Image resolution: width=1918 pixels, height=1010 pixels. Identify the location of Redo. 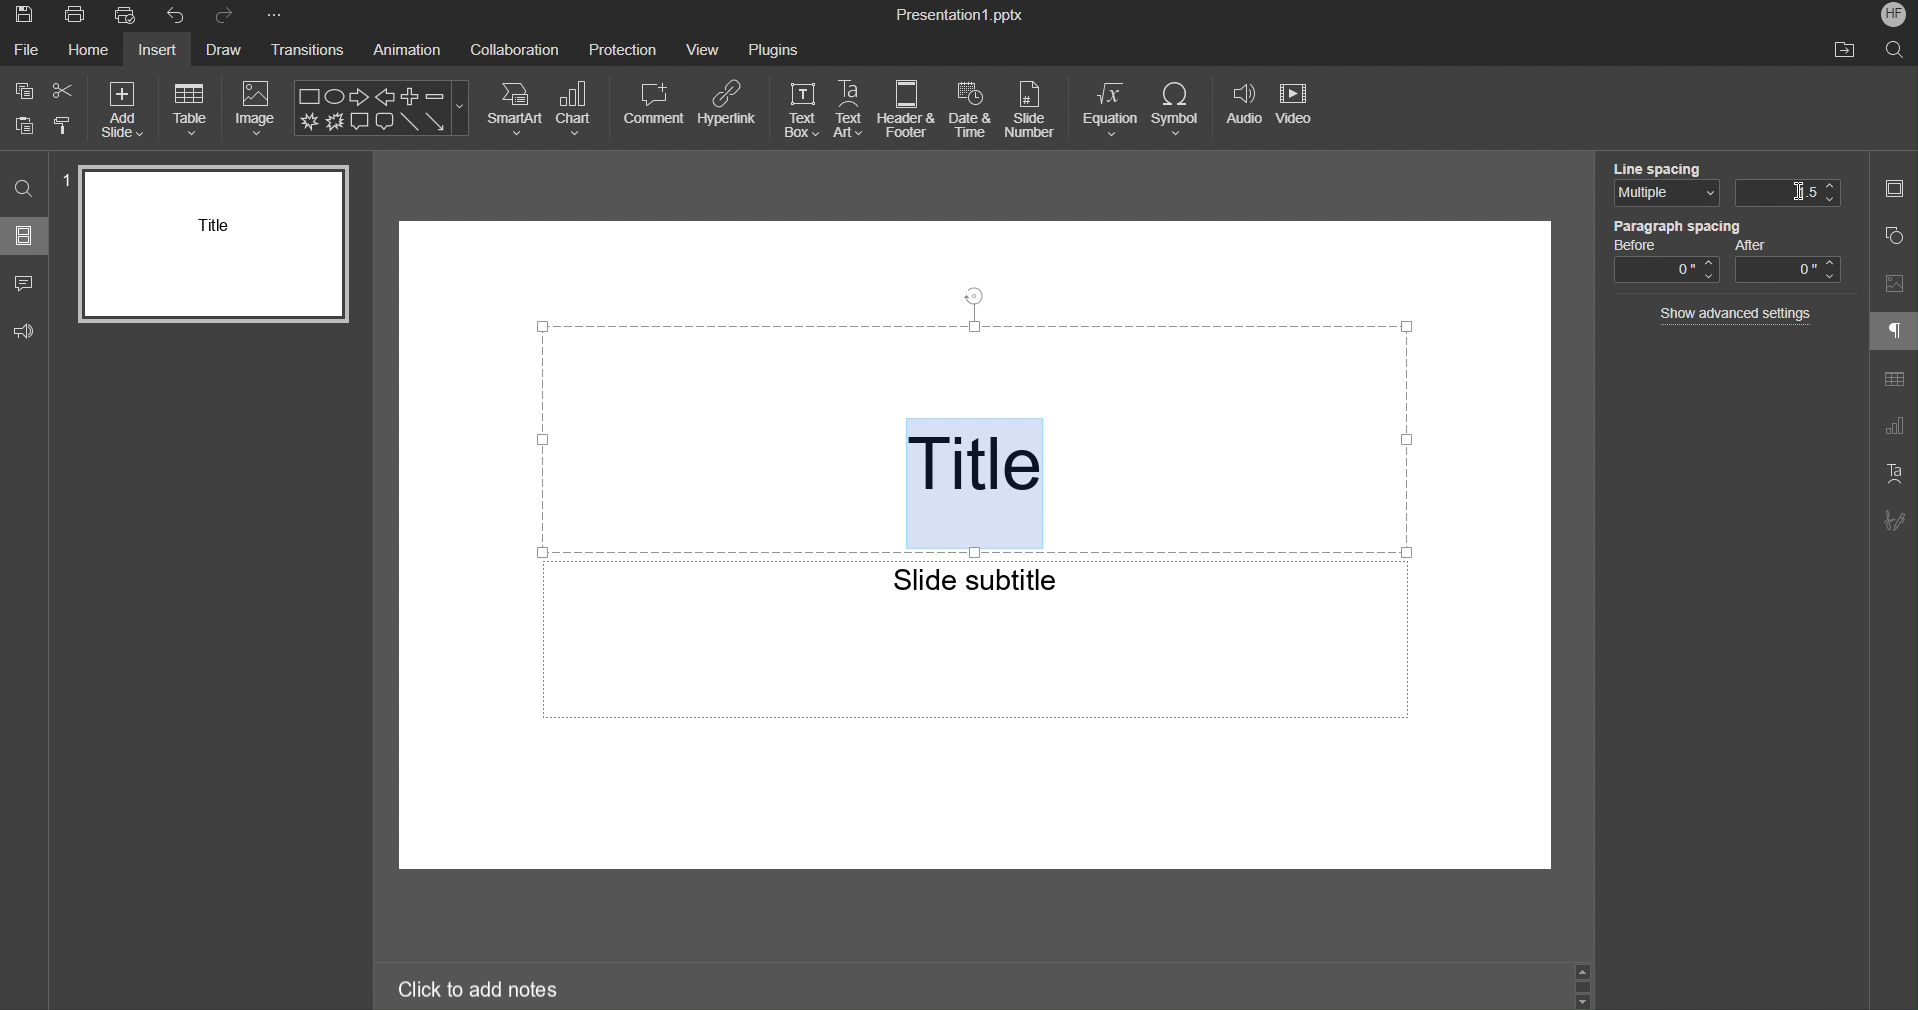
(228, 17).